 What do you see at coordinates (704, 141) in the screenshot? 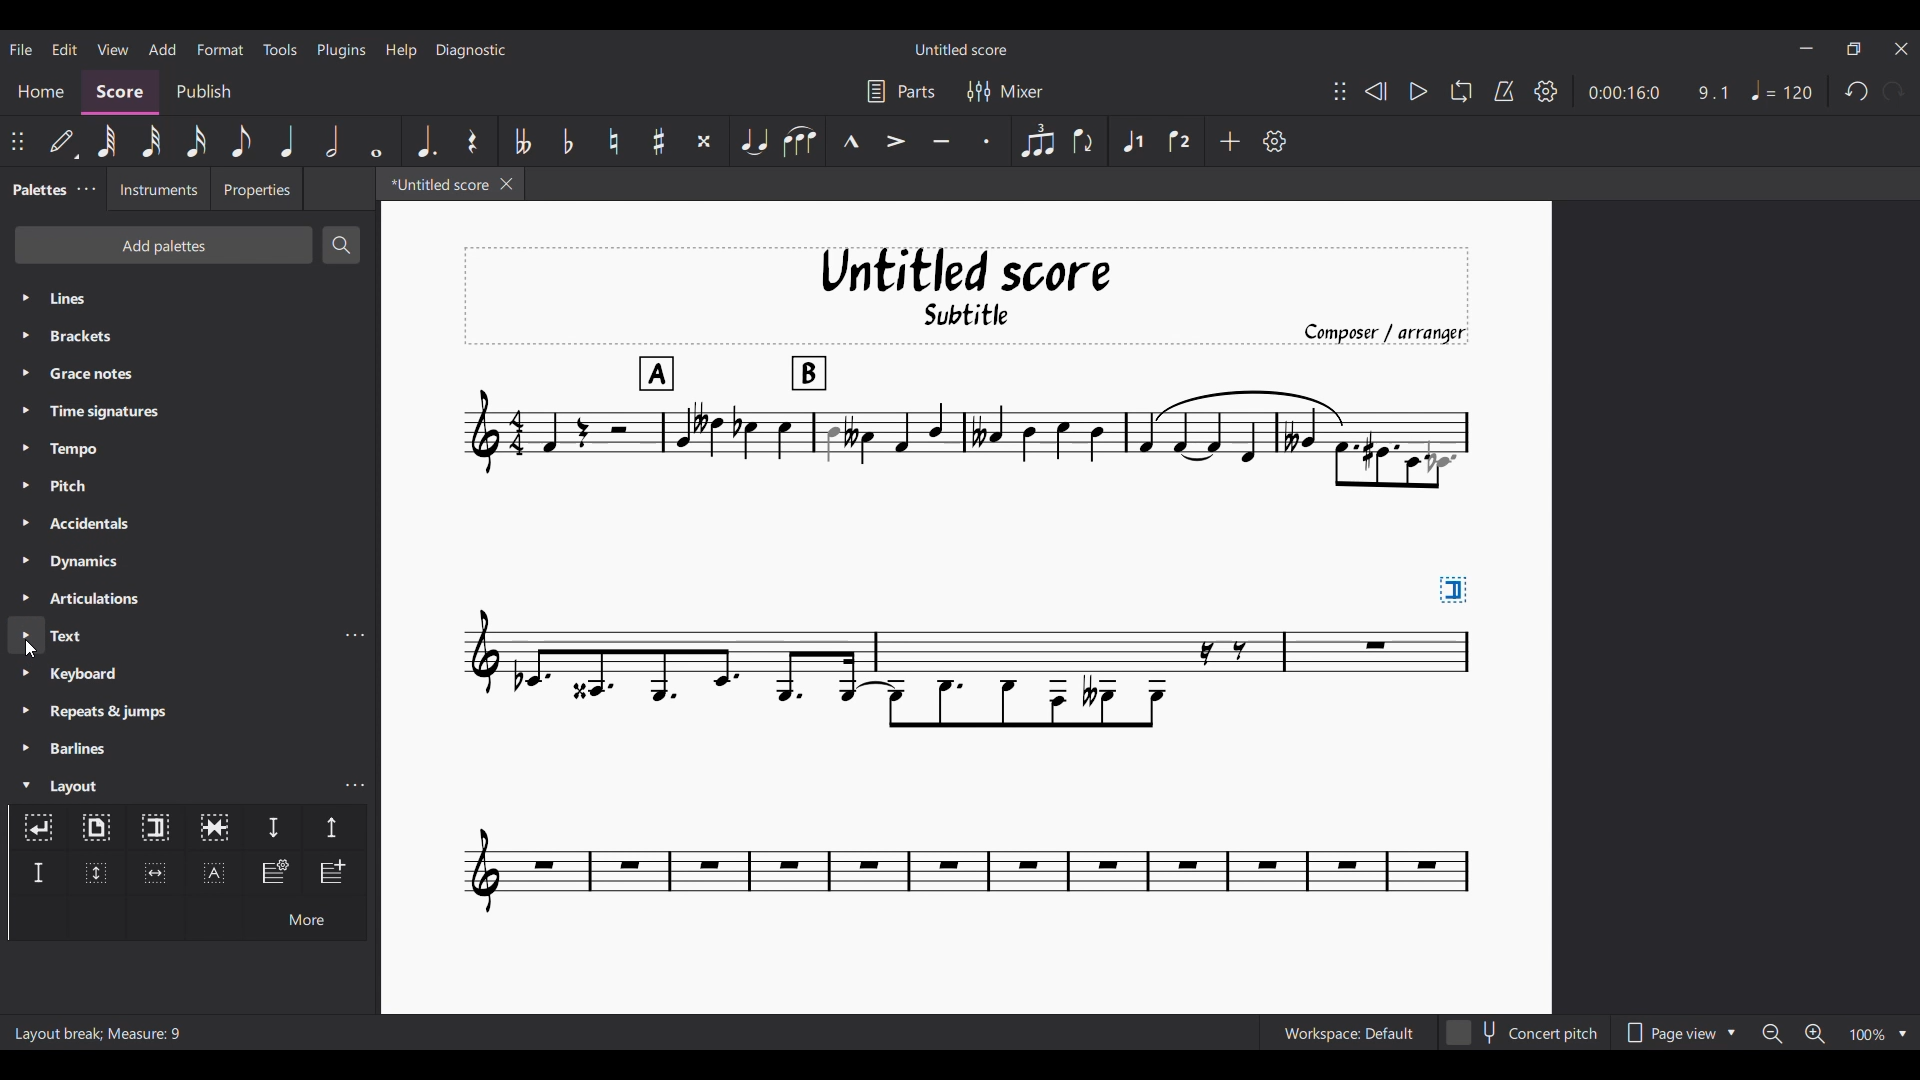
I see `Toggle double sharp` at bounding box center [704, 141].